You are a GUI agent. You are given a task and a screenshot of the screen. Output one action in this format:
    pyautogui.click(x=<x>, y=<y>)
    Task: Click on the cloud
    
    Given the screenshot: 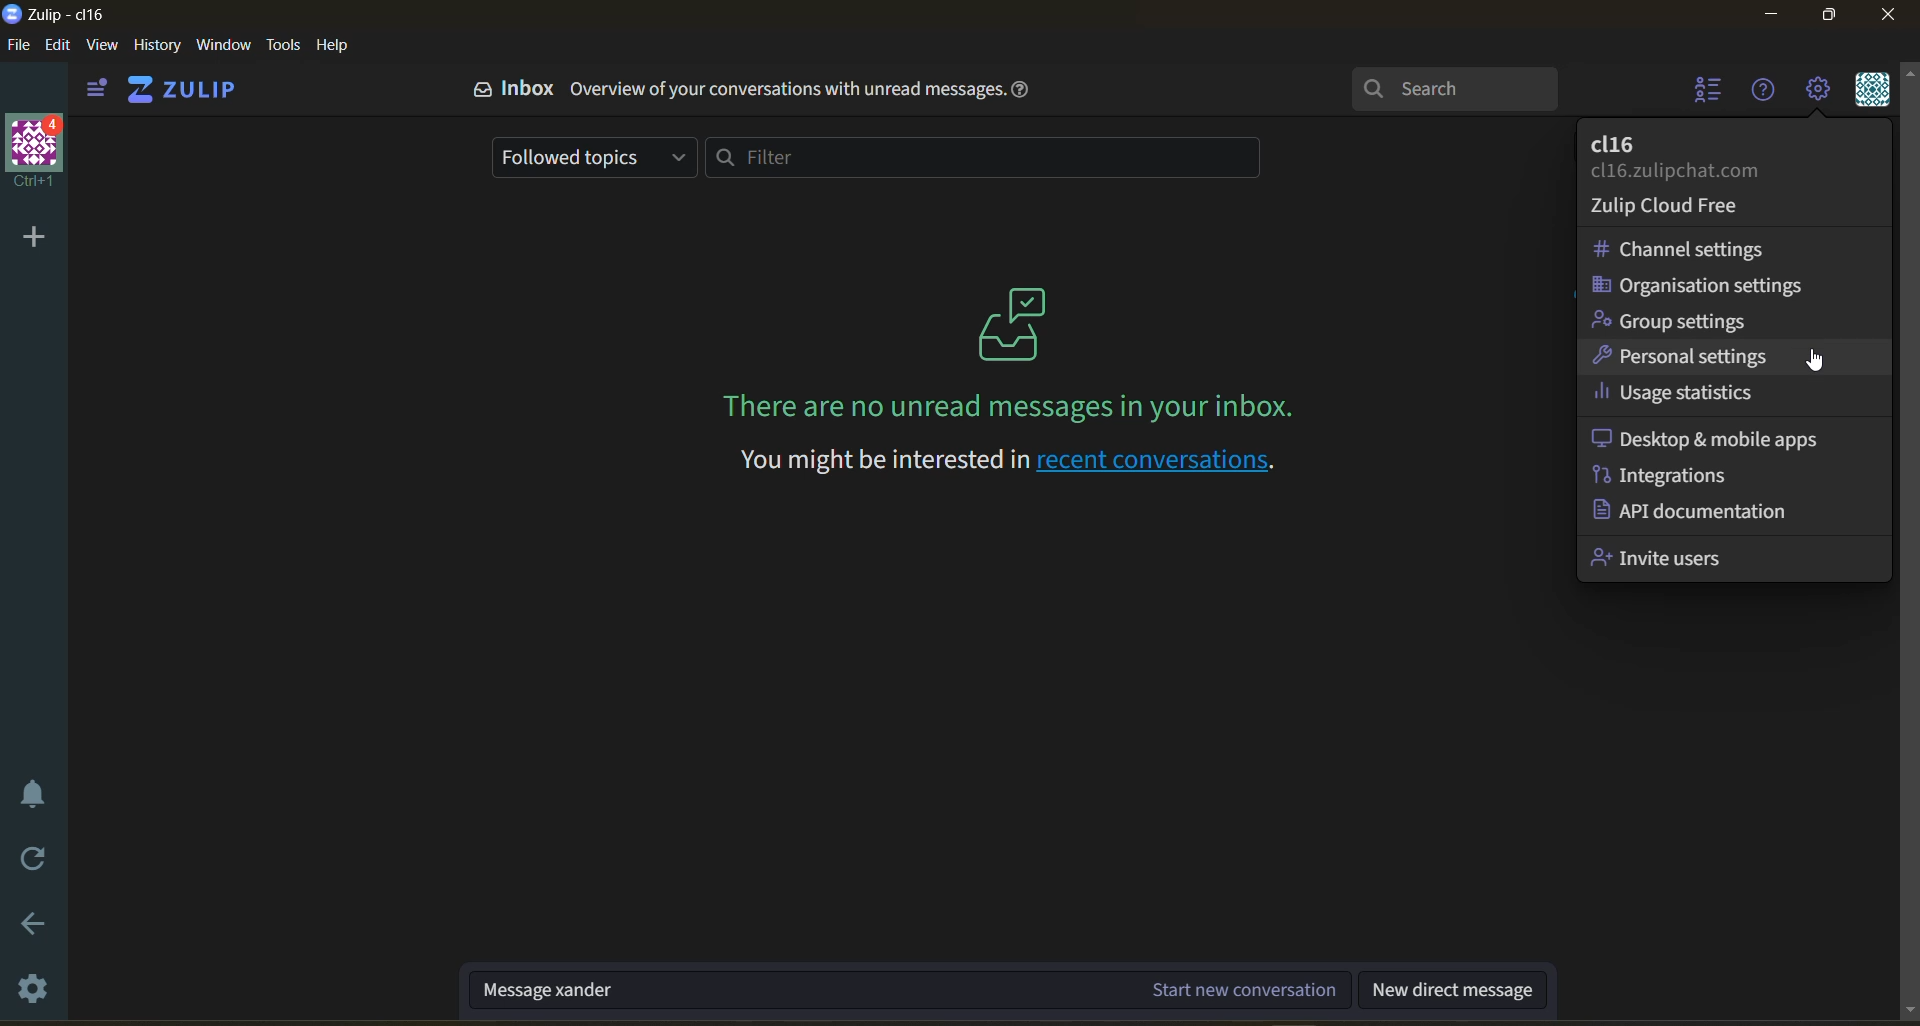 What is the action you would take?
    pyautogui.click(x=1665, y=208)
    